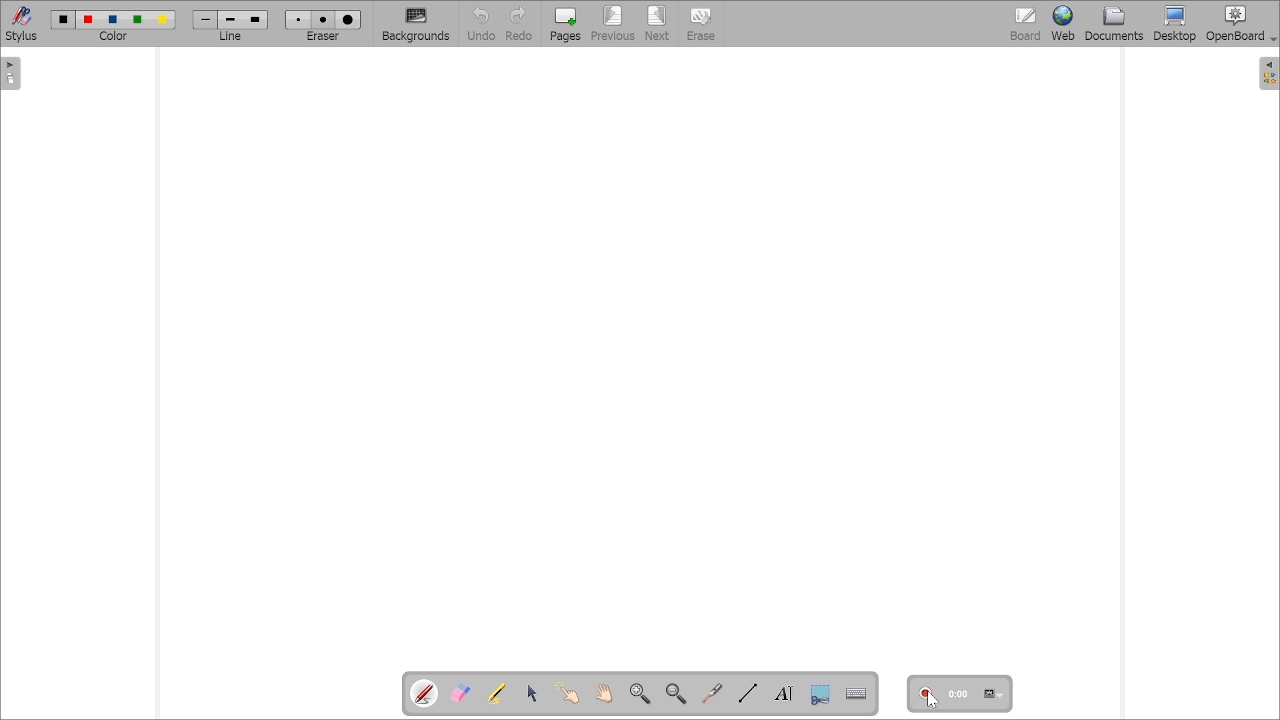  What do you see at coordinates (22, 24) in the screenshot?
I see `Stylus` at bounding box center [22, 24].